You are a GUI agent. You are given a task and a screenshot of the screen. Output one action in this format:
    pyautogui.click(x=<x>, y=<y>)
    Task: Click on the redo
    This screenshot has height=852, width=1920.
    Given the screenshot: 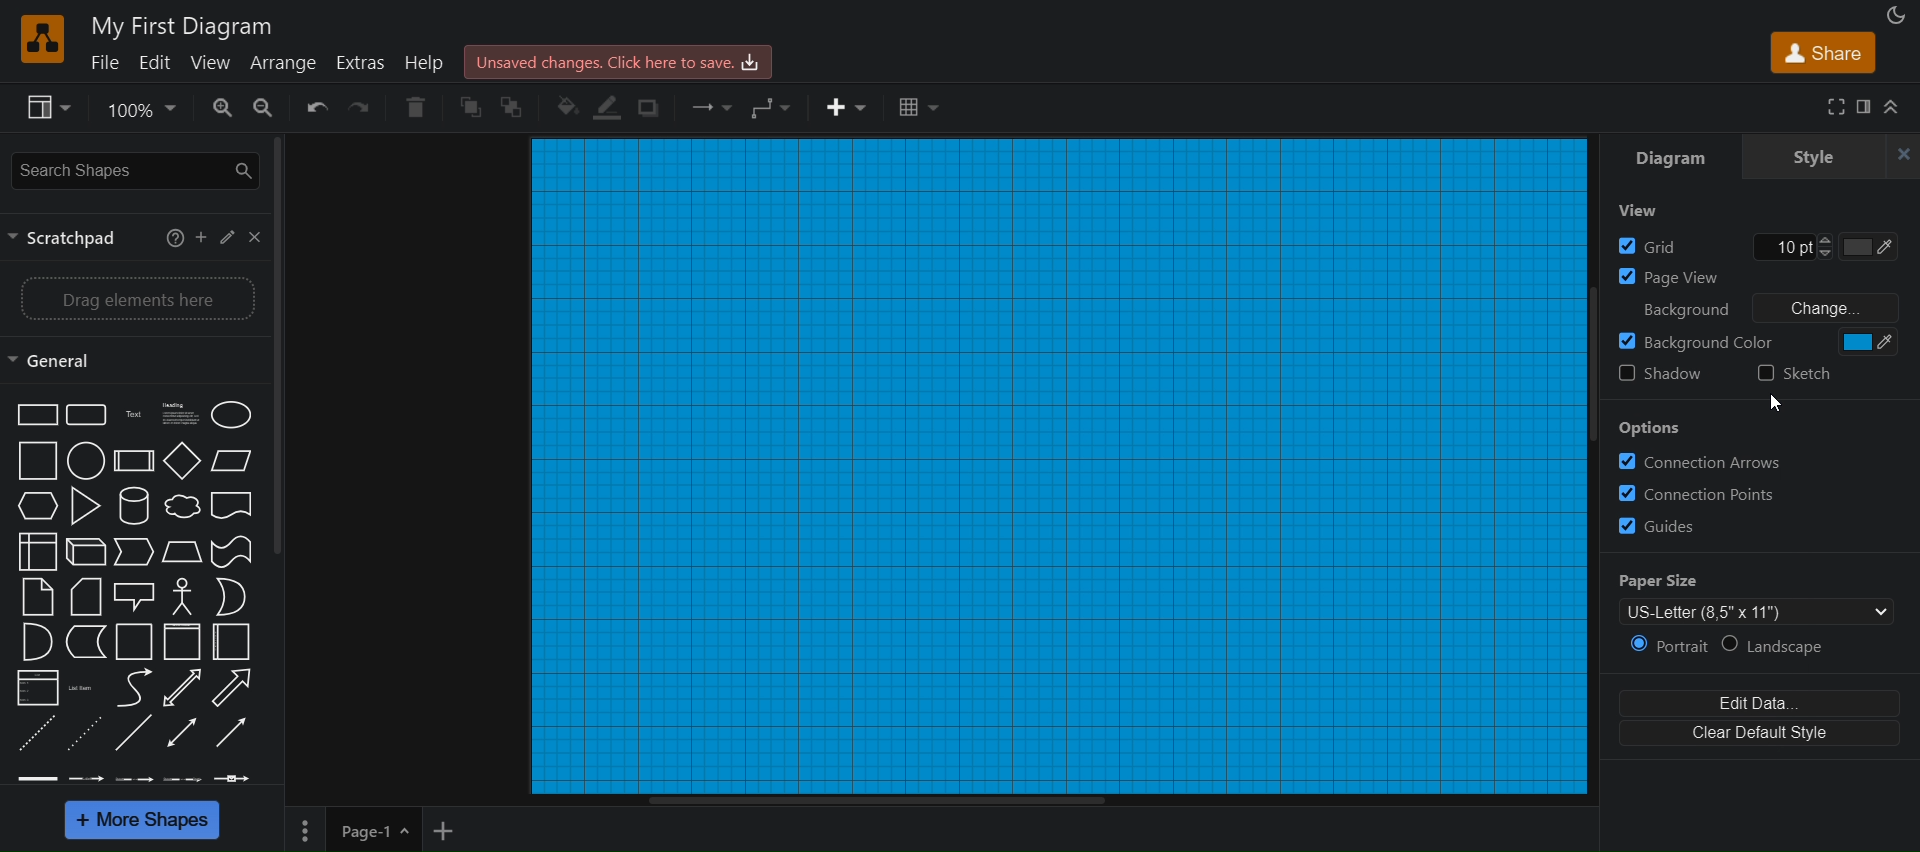 What is the action you would take?
    pyautogui.click(x=363, y=108)
    